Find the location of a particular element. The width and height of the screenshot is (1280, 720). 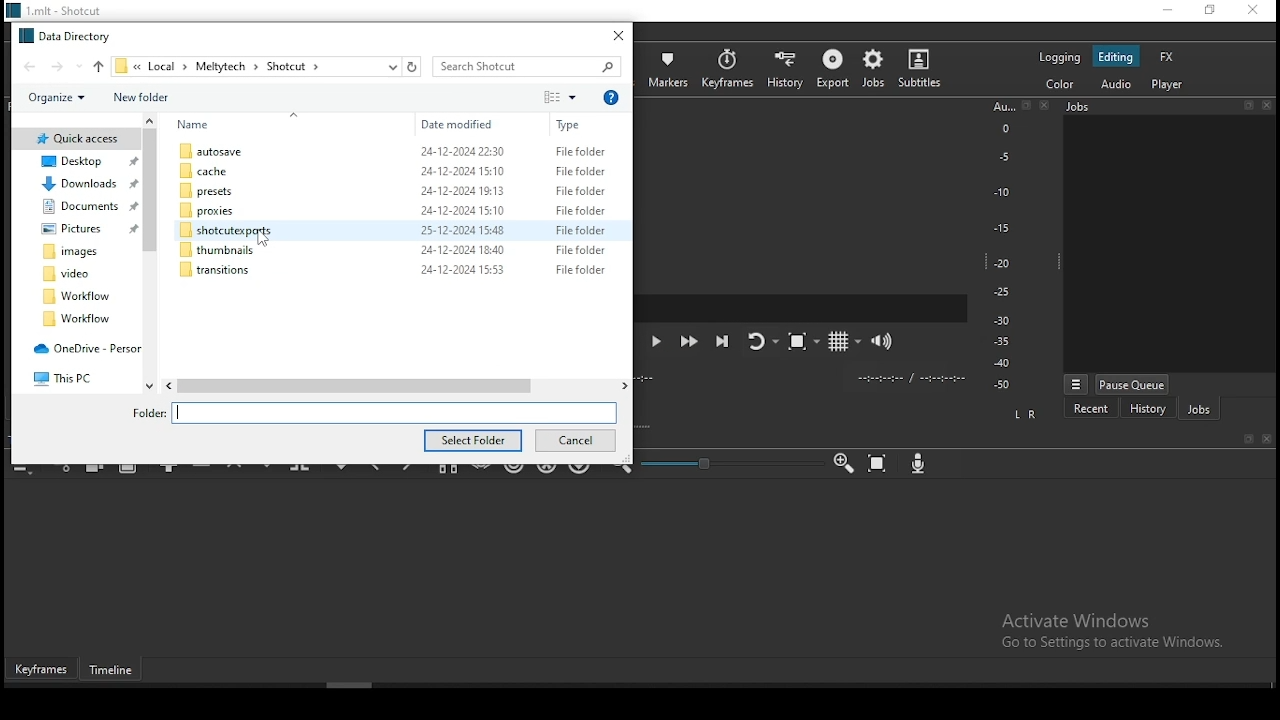

close is located at coordinates (1268, 440).